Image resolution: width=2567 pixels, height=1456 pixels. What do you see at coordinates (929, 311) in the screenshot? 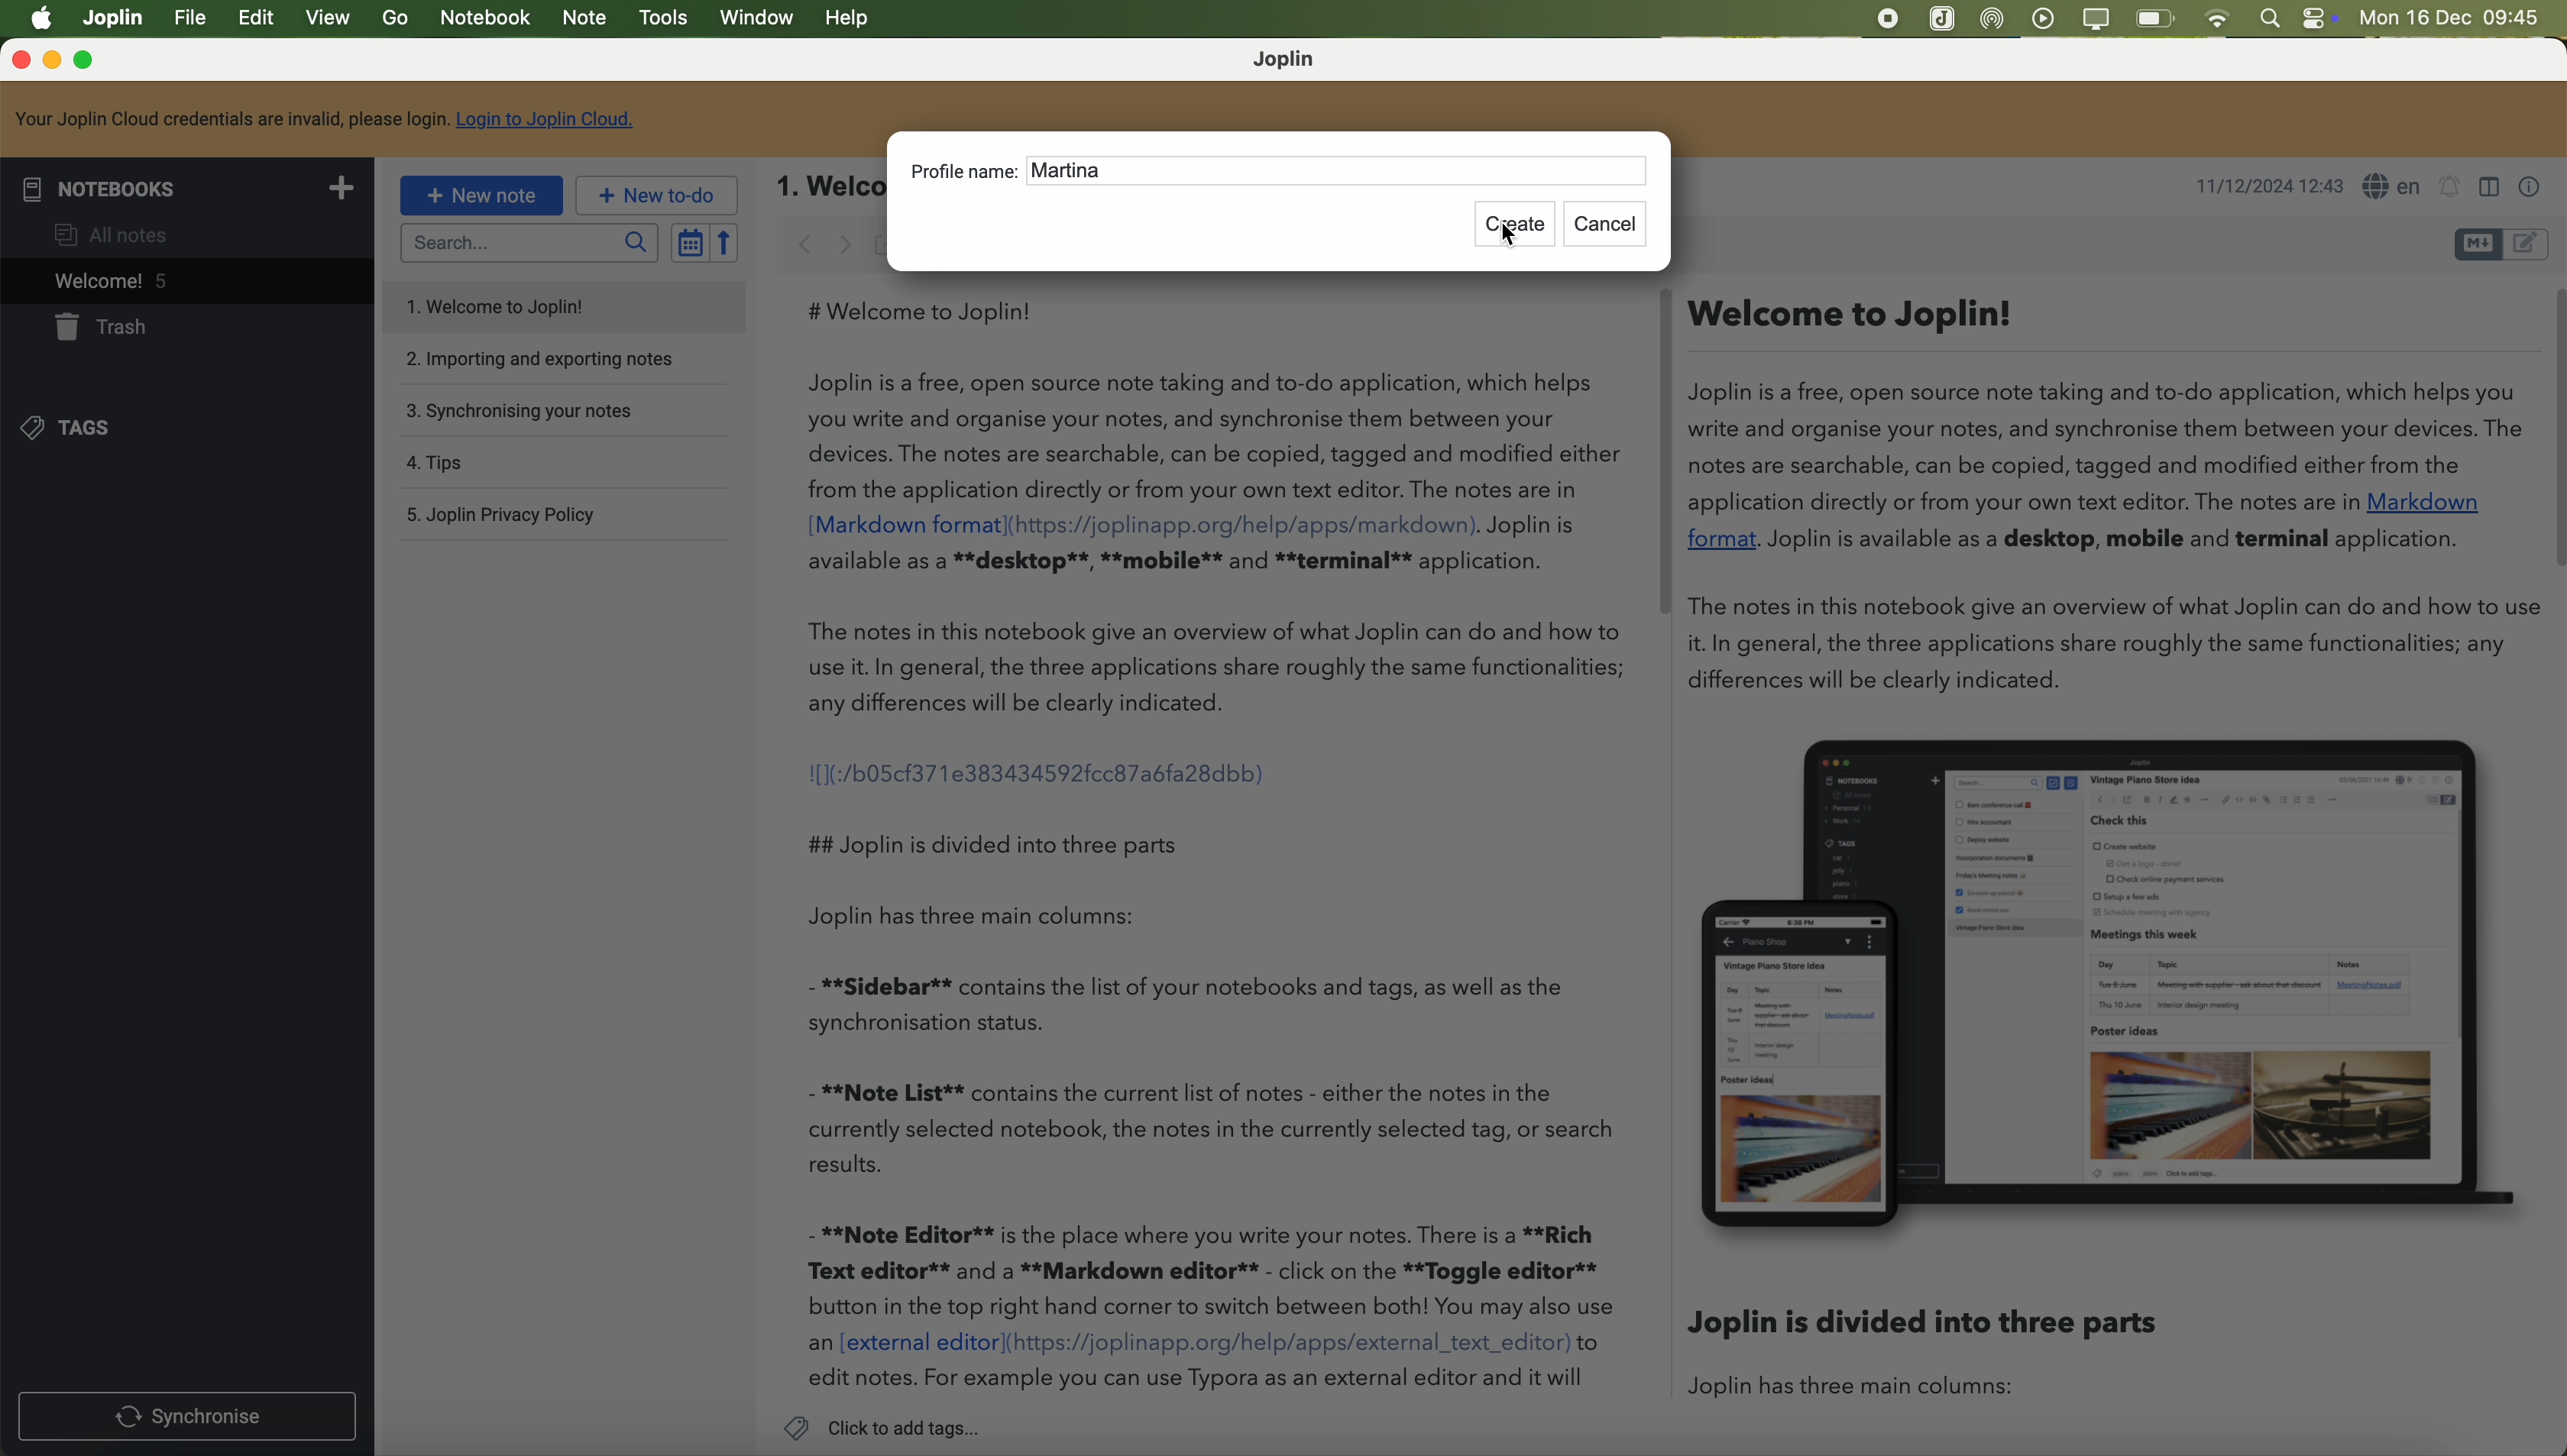
I see `# Welcome to Joplin!` at bounding box center [929, 311].